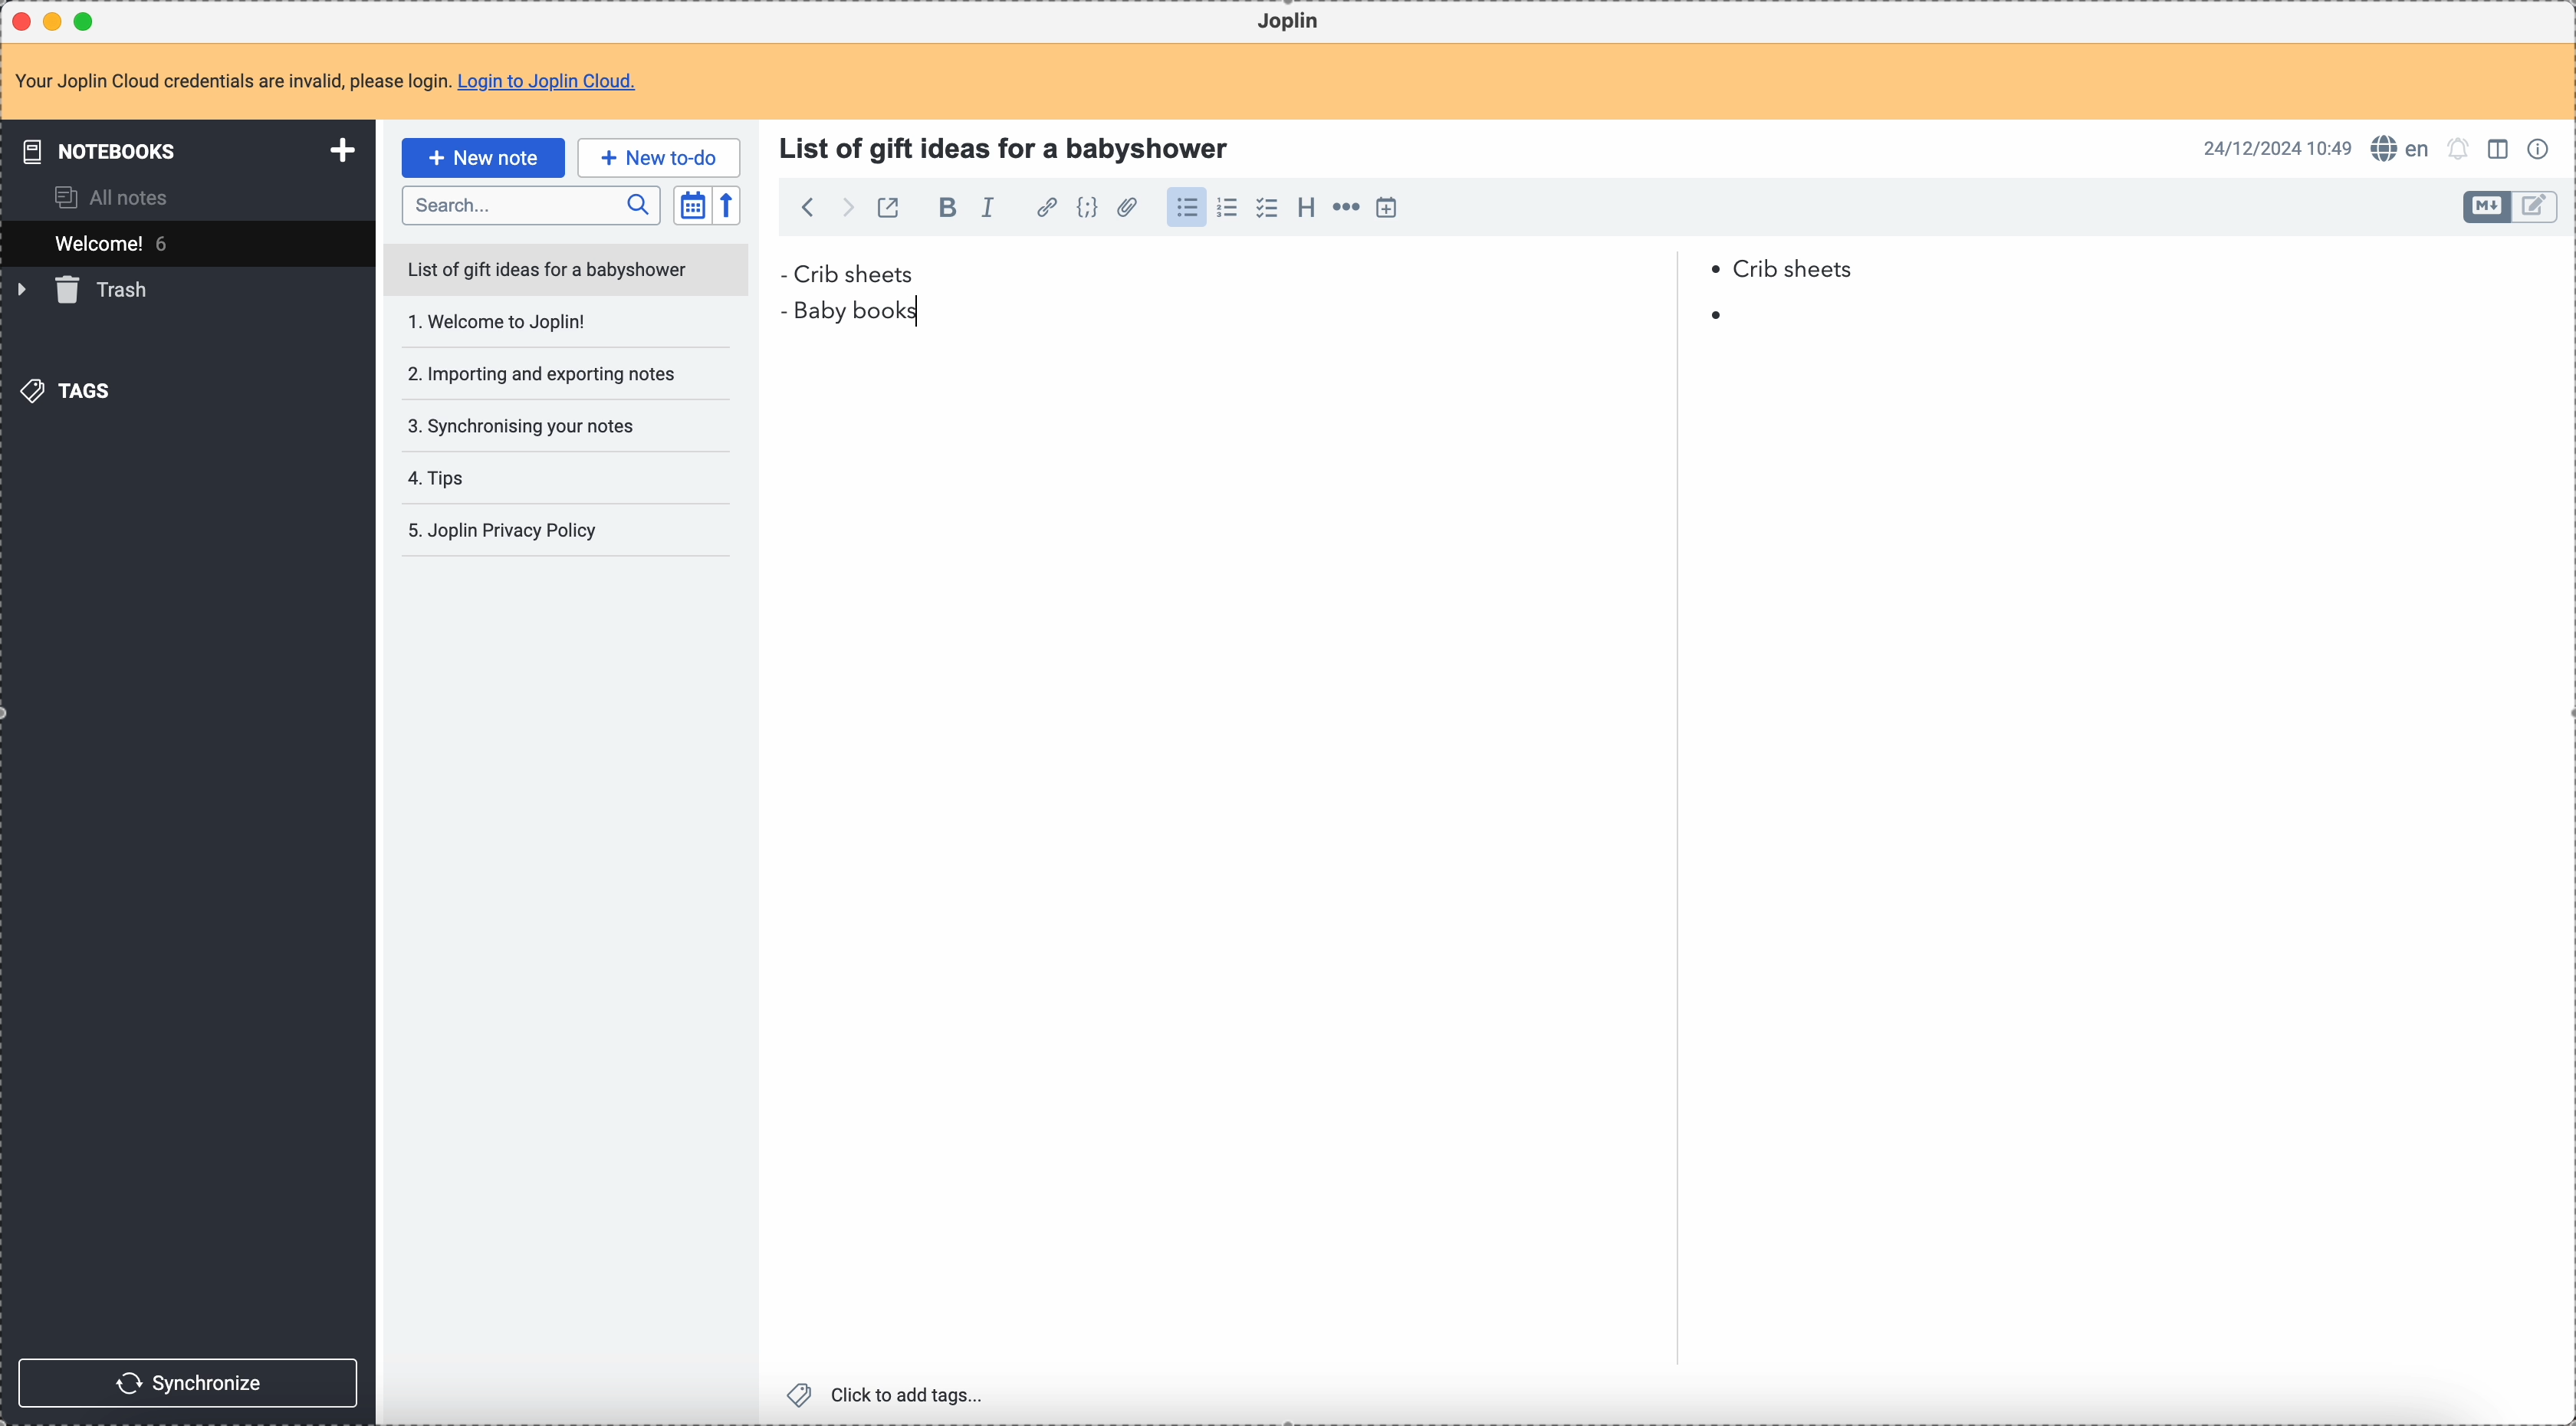  I want to click on notebooks, so click(180, 152).